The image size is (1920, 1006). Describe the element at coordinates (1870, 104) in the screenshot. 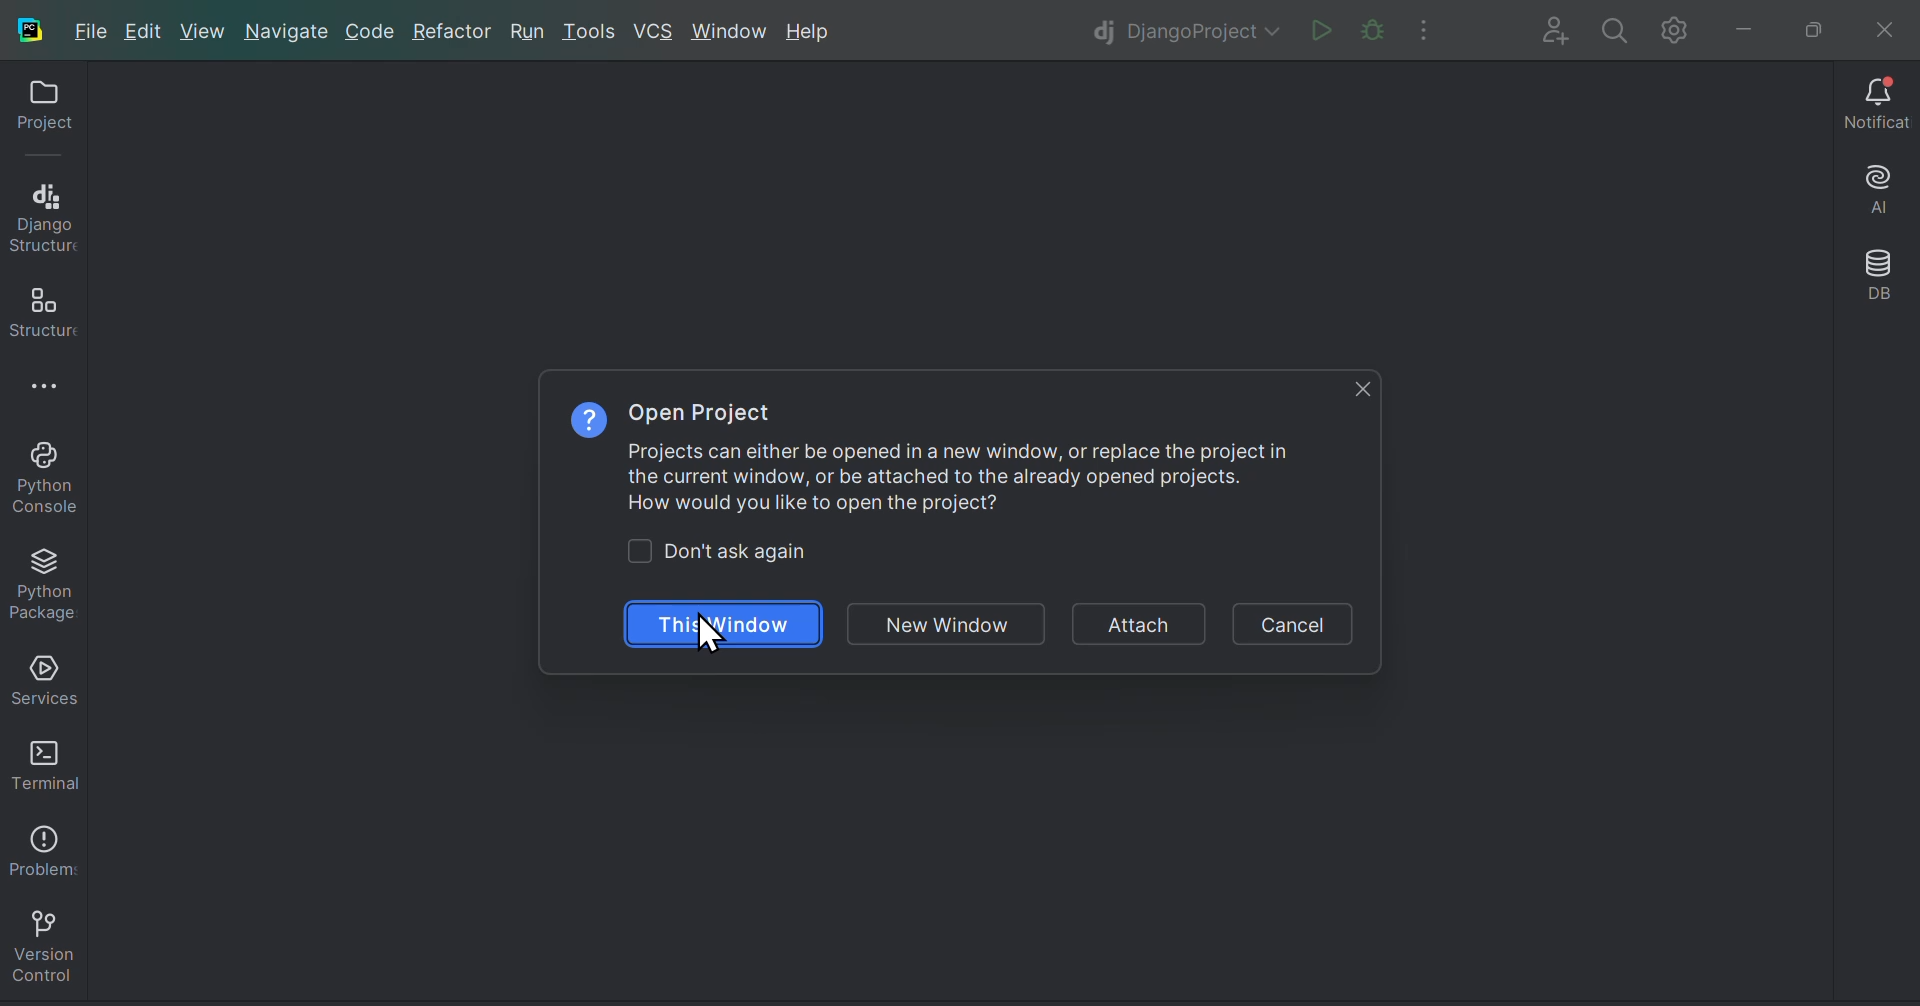

I see `Notifications` at that location.